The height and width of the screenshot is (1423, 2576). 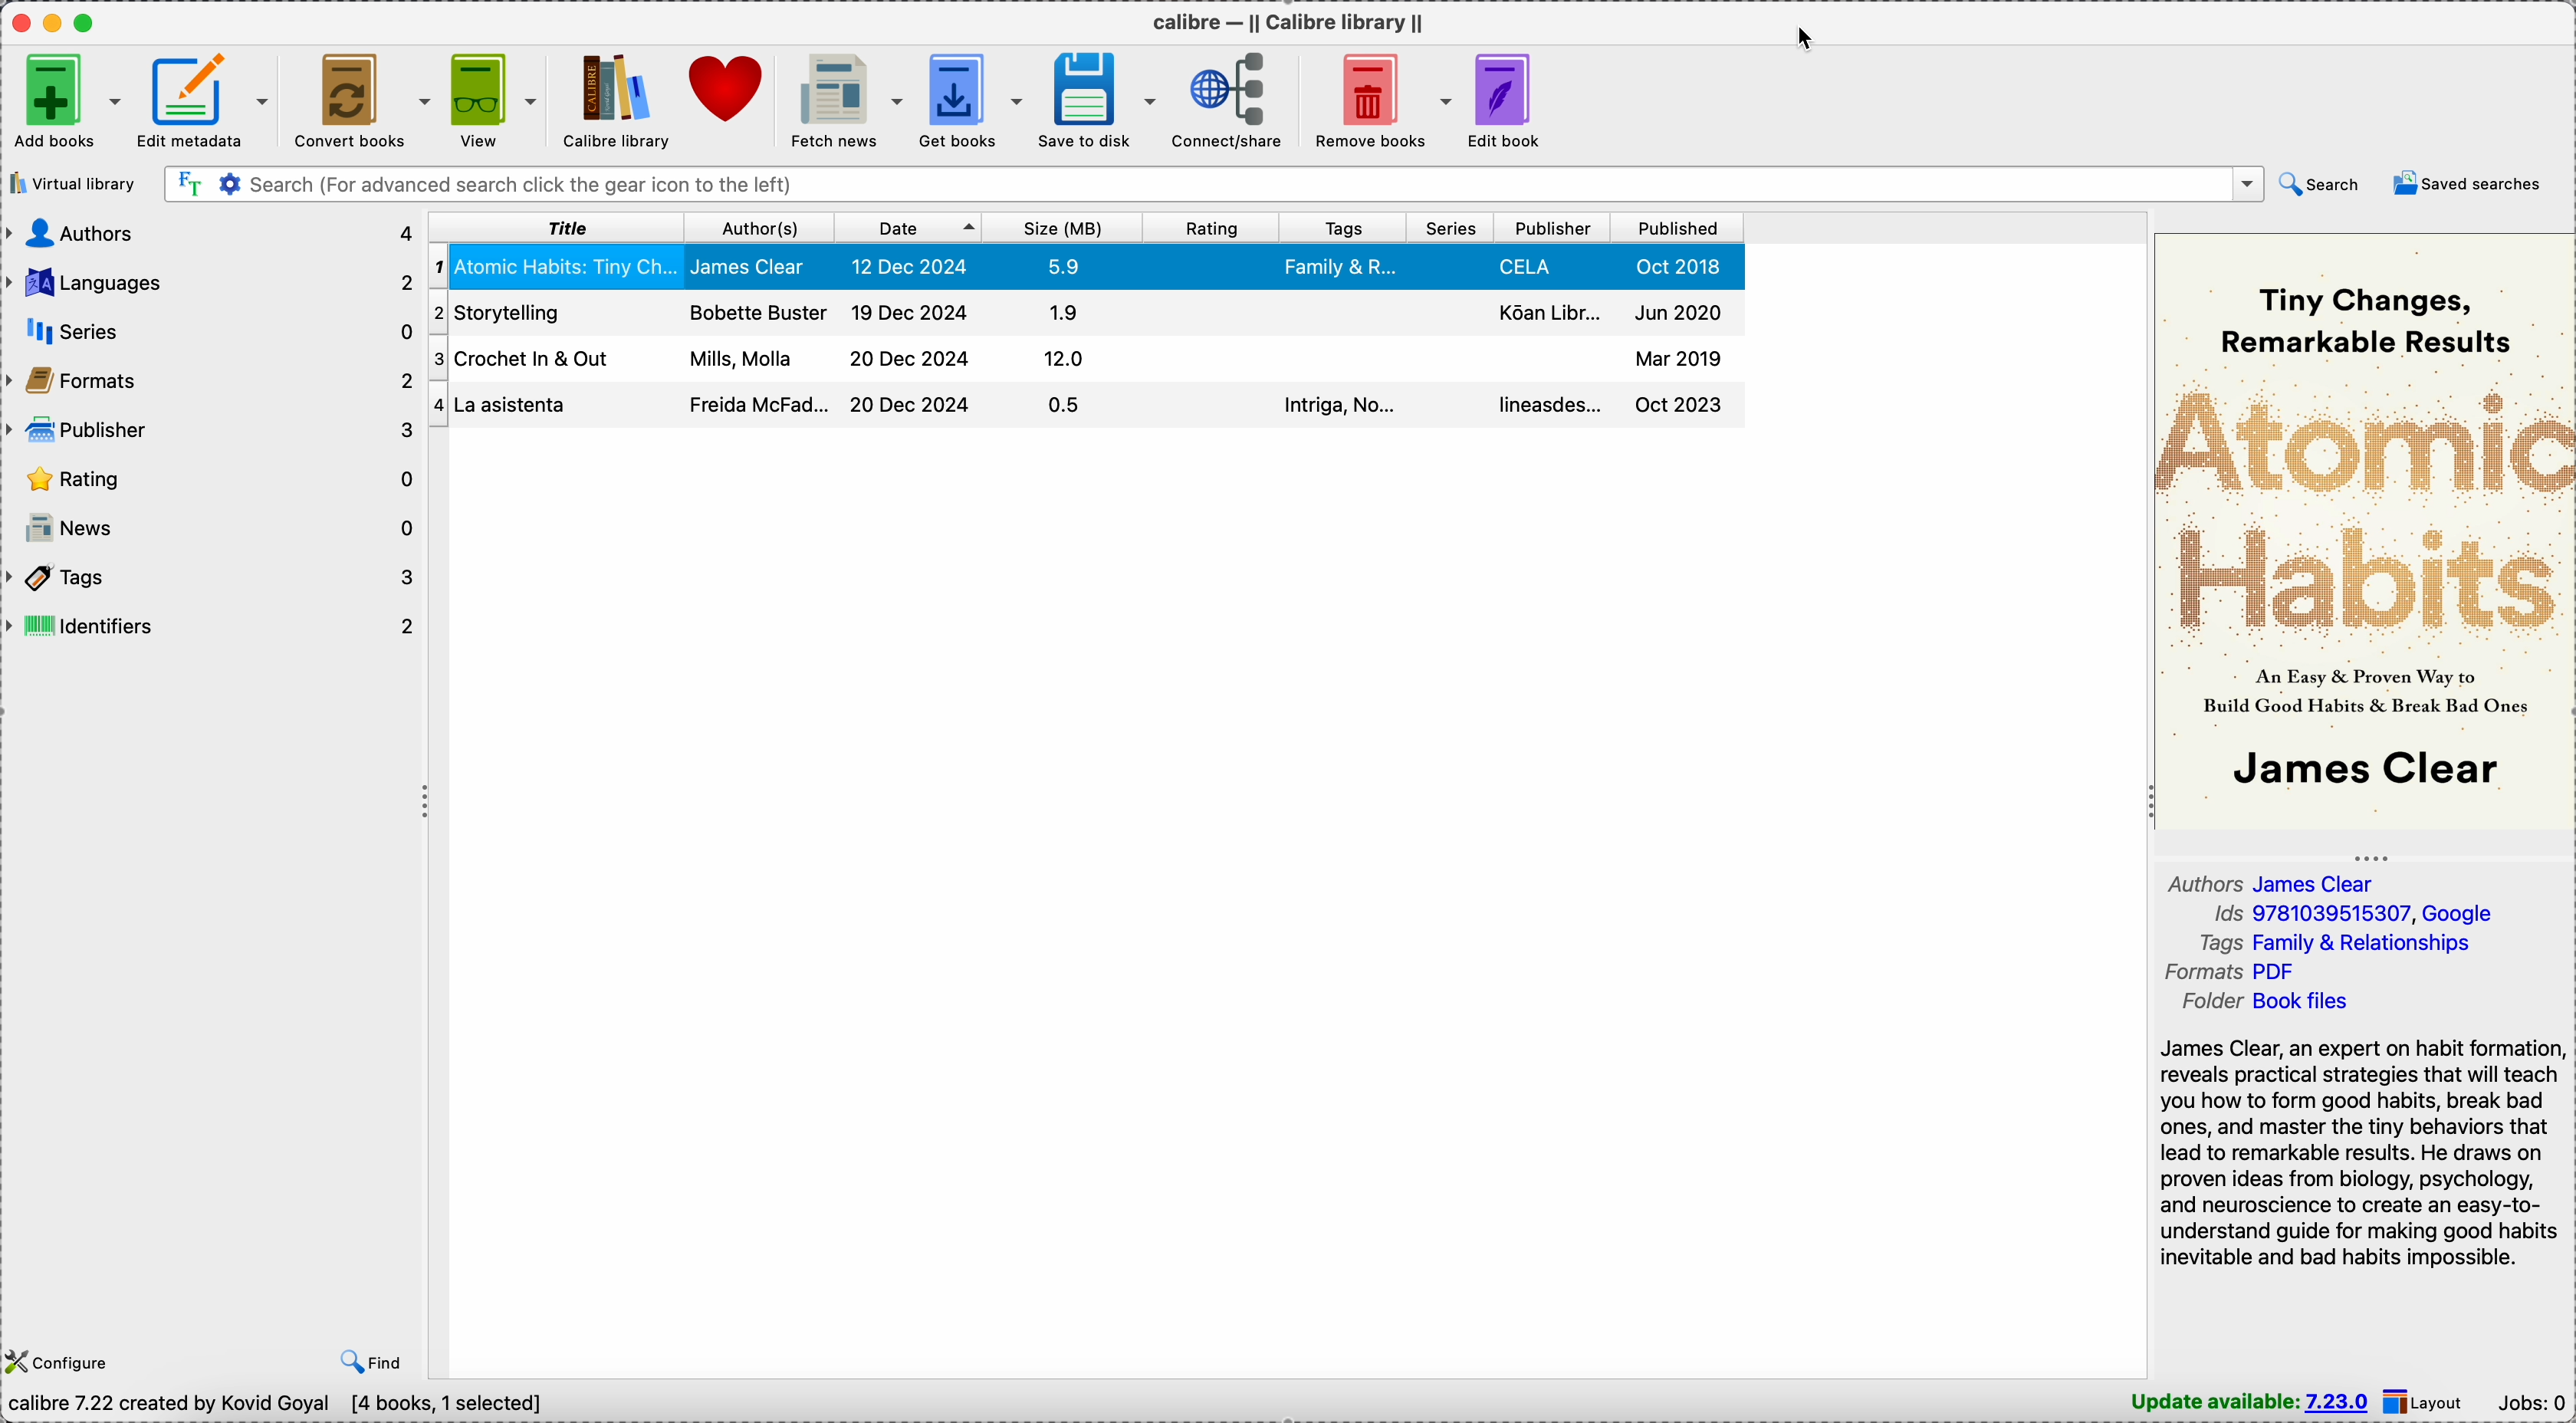 I want to click on add books, so click(x=64, y=102).